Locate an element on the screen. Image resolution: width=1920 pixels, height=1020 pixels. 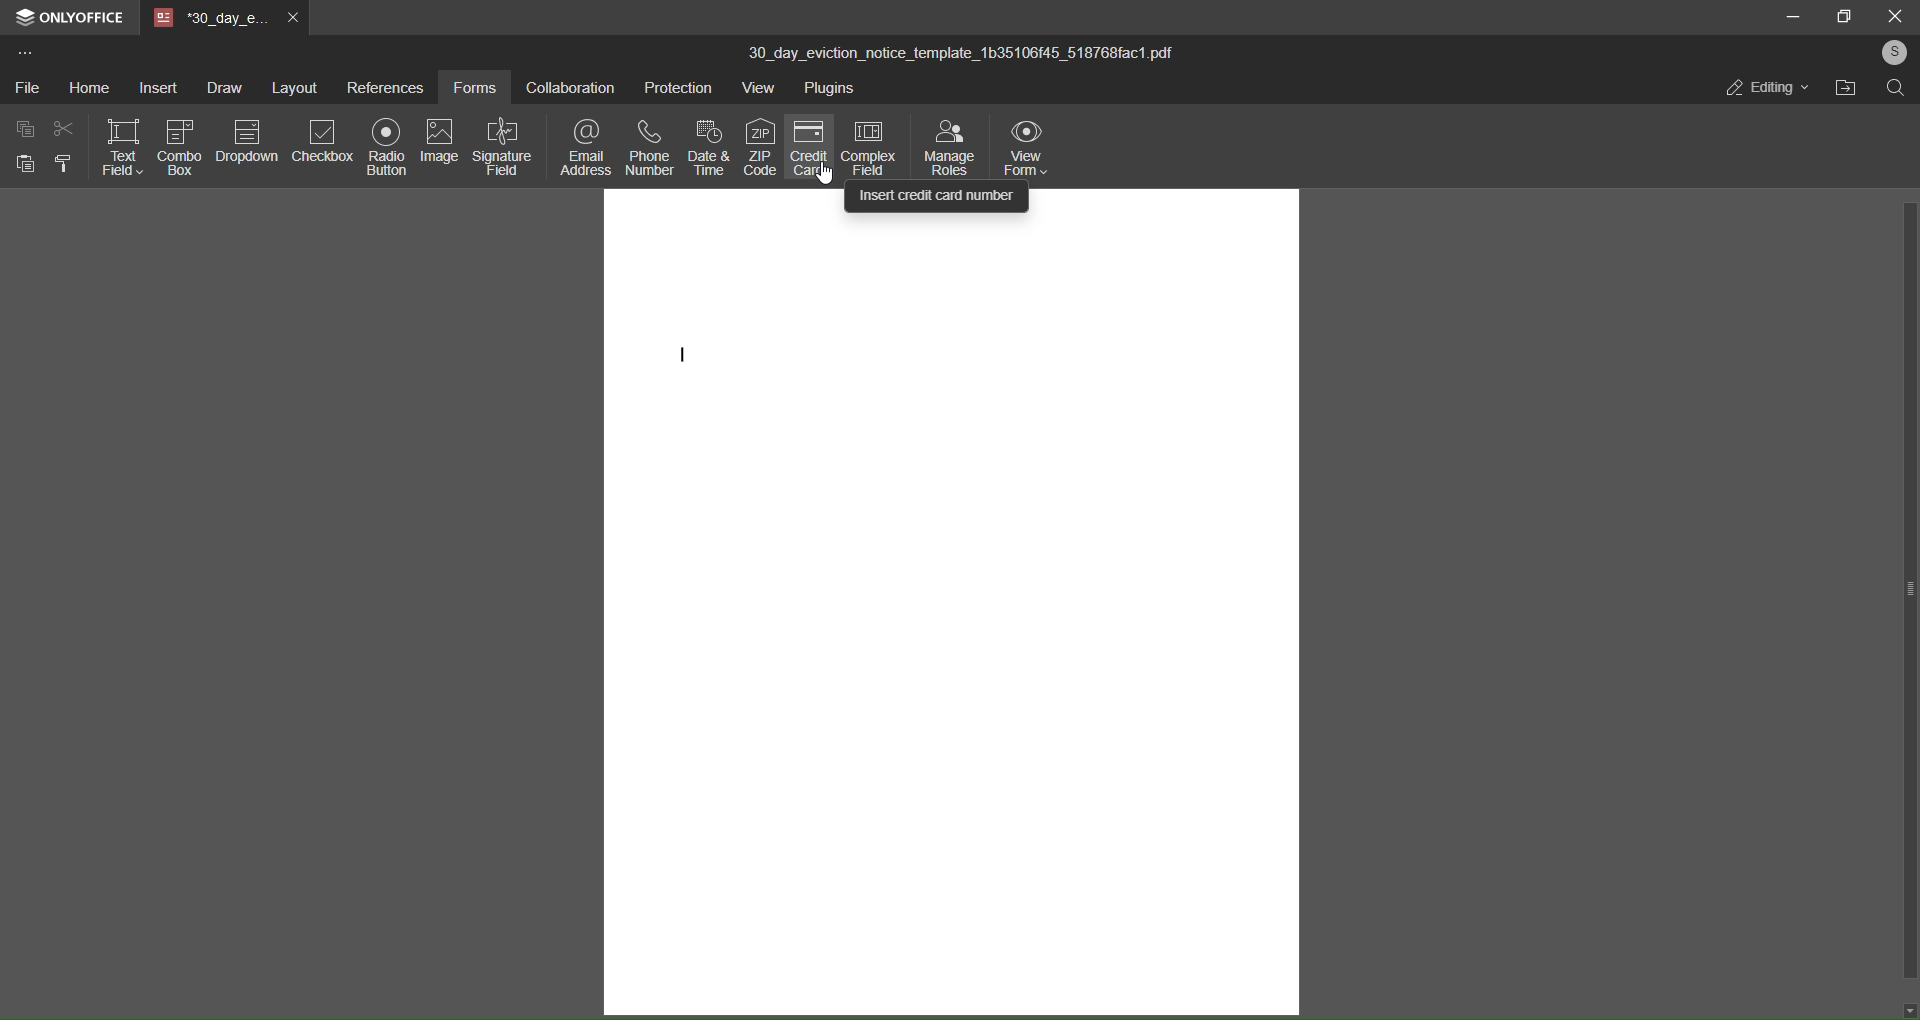
open file location is located at coordinates (1845, 92).